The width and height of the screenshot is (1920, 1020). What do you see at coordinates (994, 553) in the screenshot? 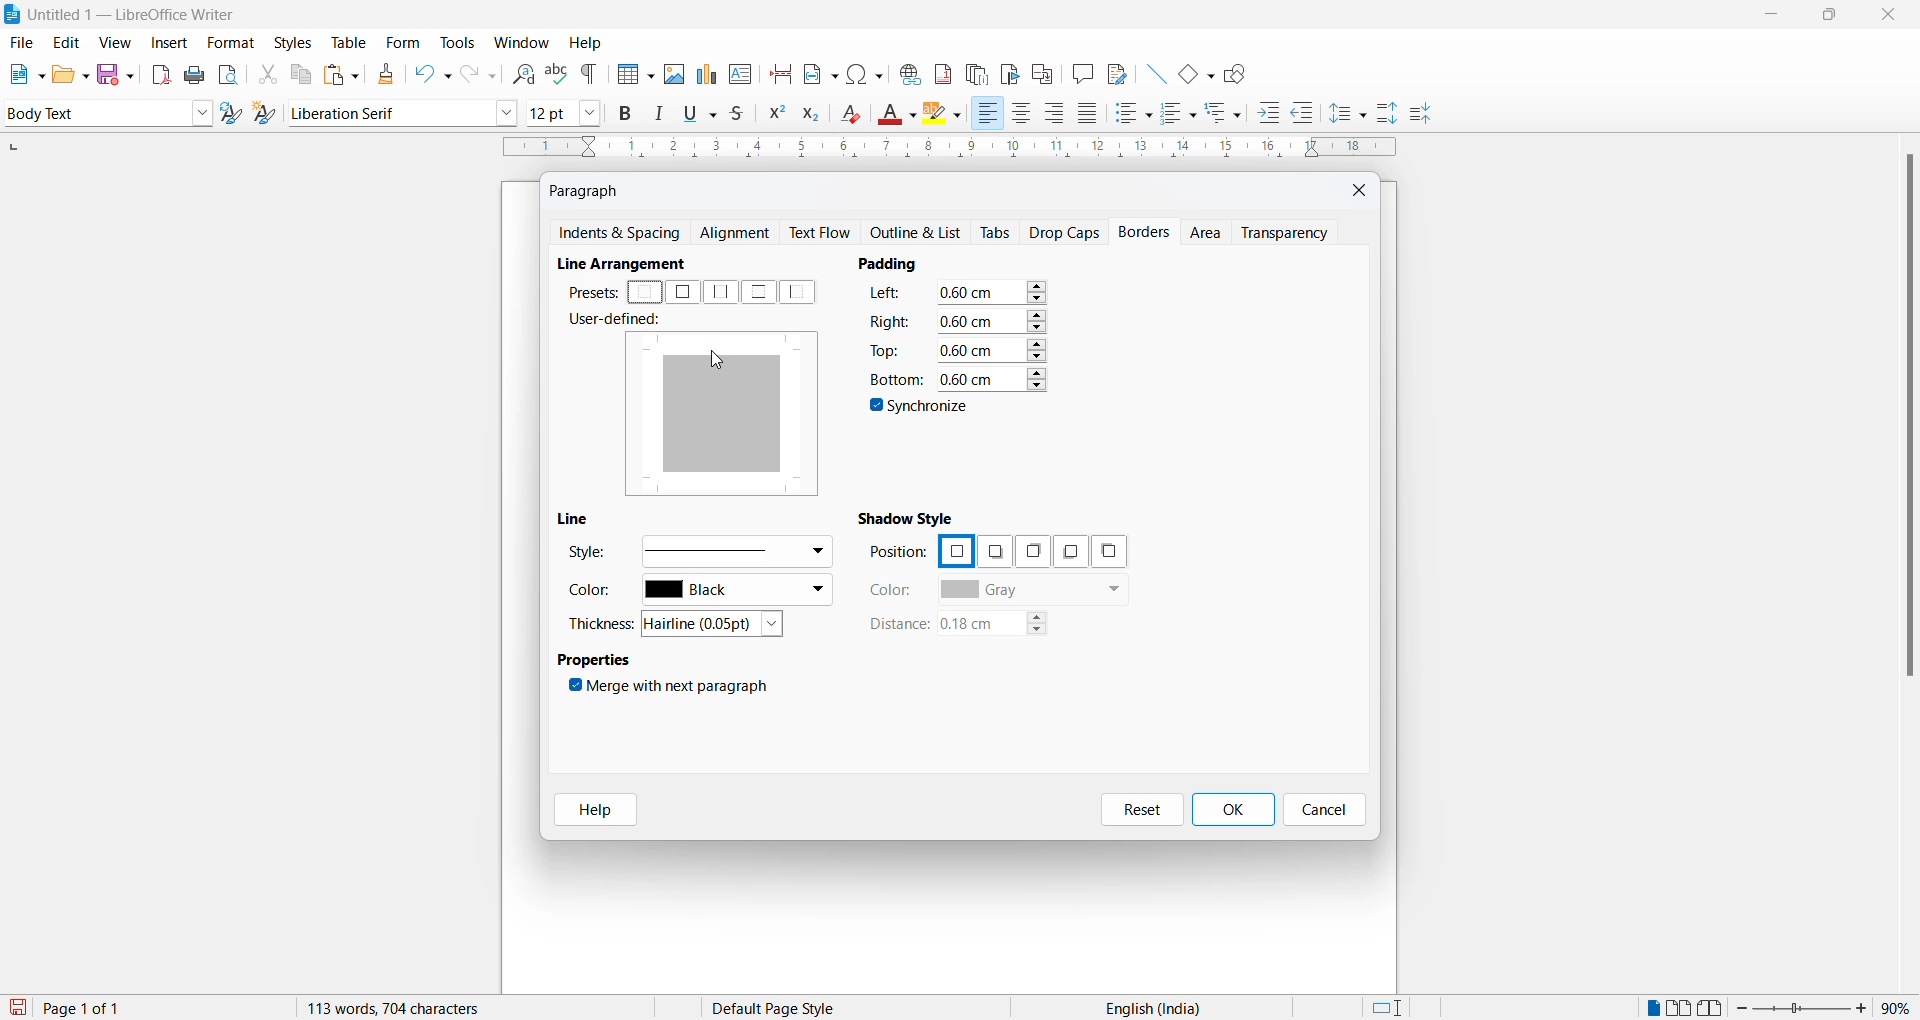
I see `position options` at bounding box center [994, 553].